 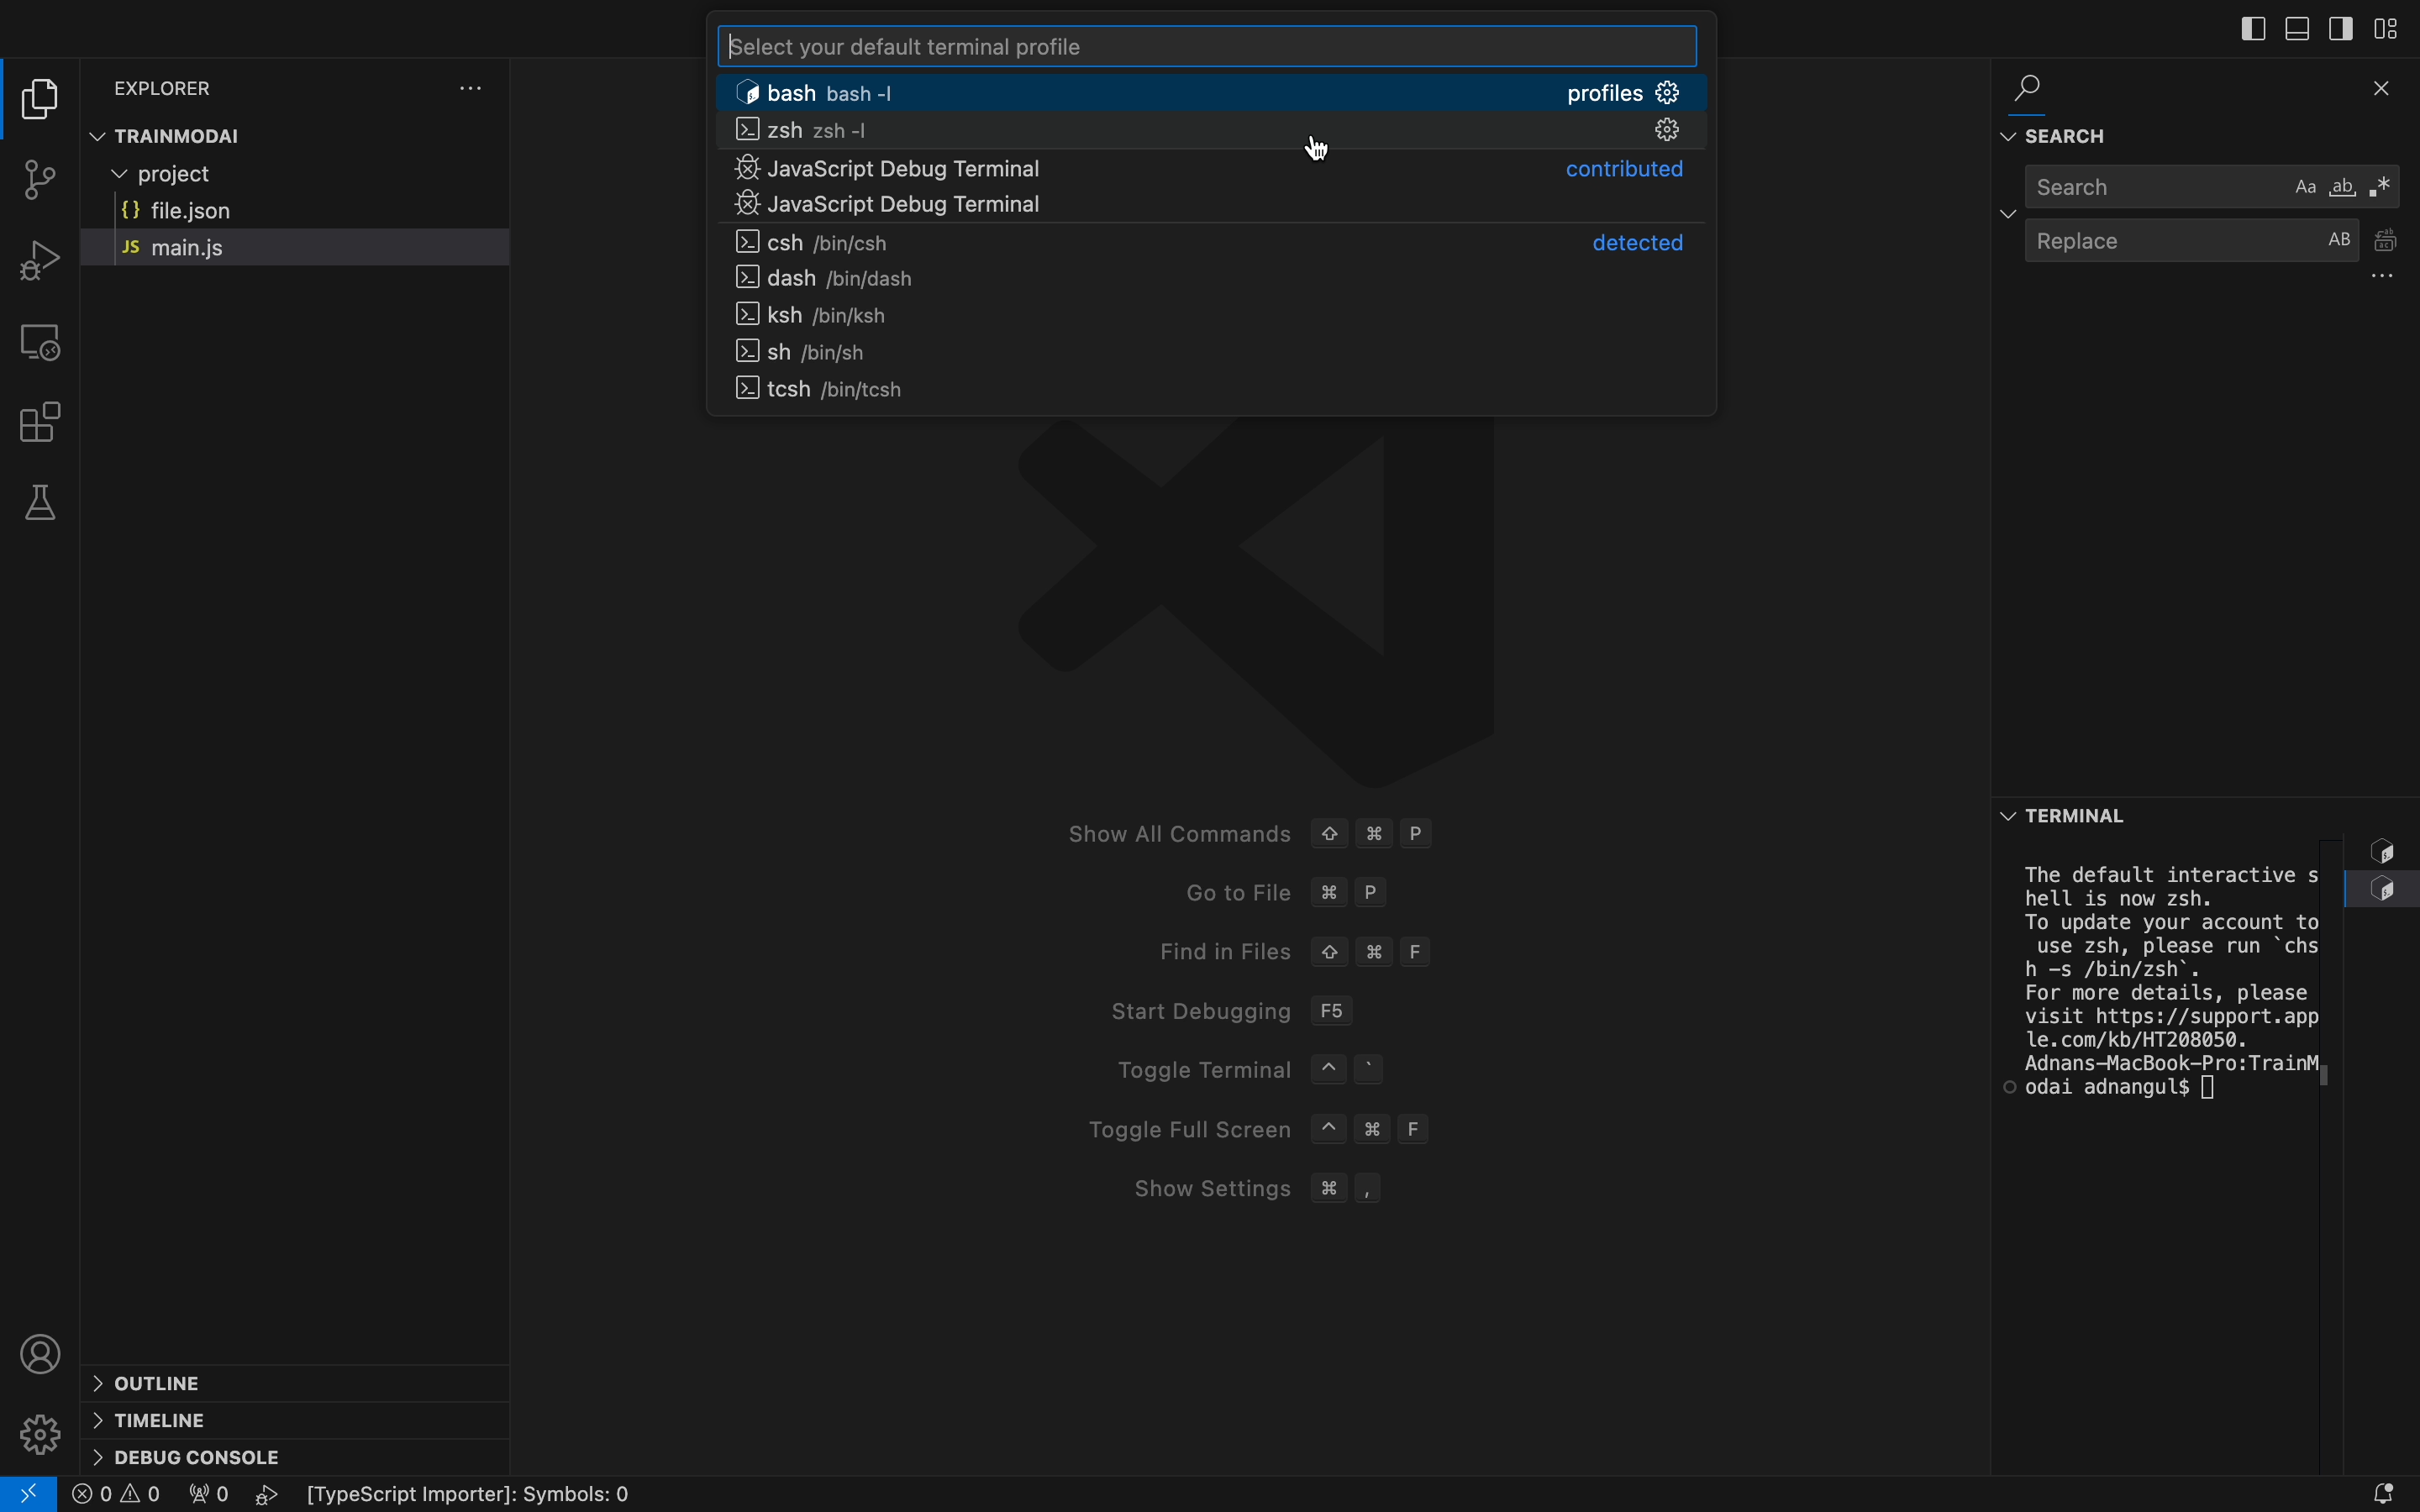 I want to click on find and replace, so click(x=2199, y=112).